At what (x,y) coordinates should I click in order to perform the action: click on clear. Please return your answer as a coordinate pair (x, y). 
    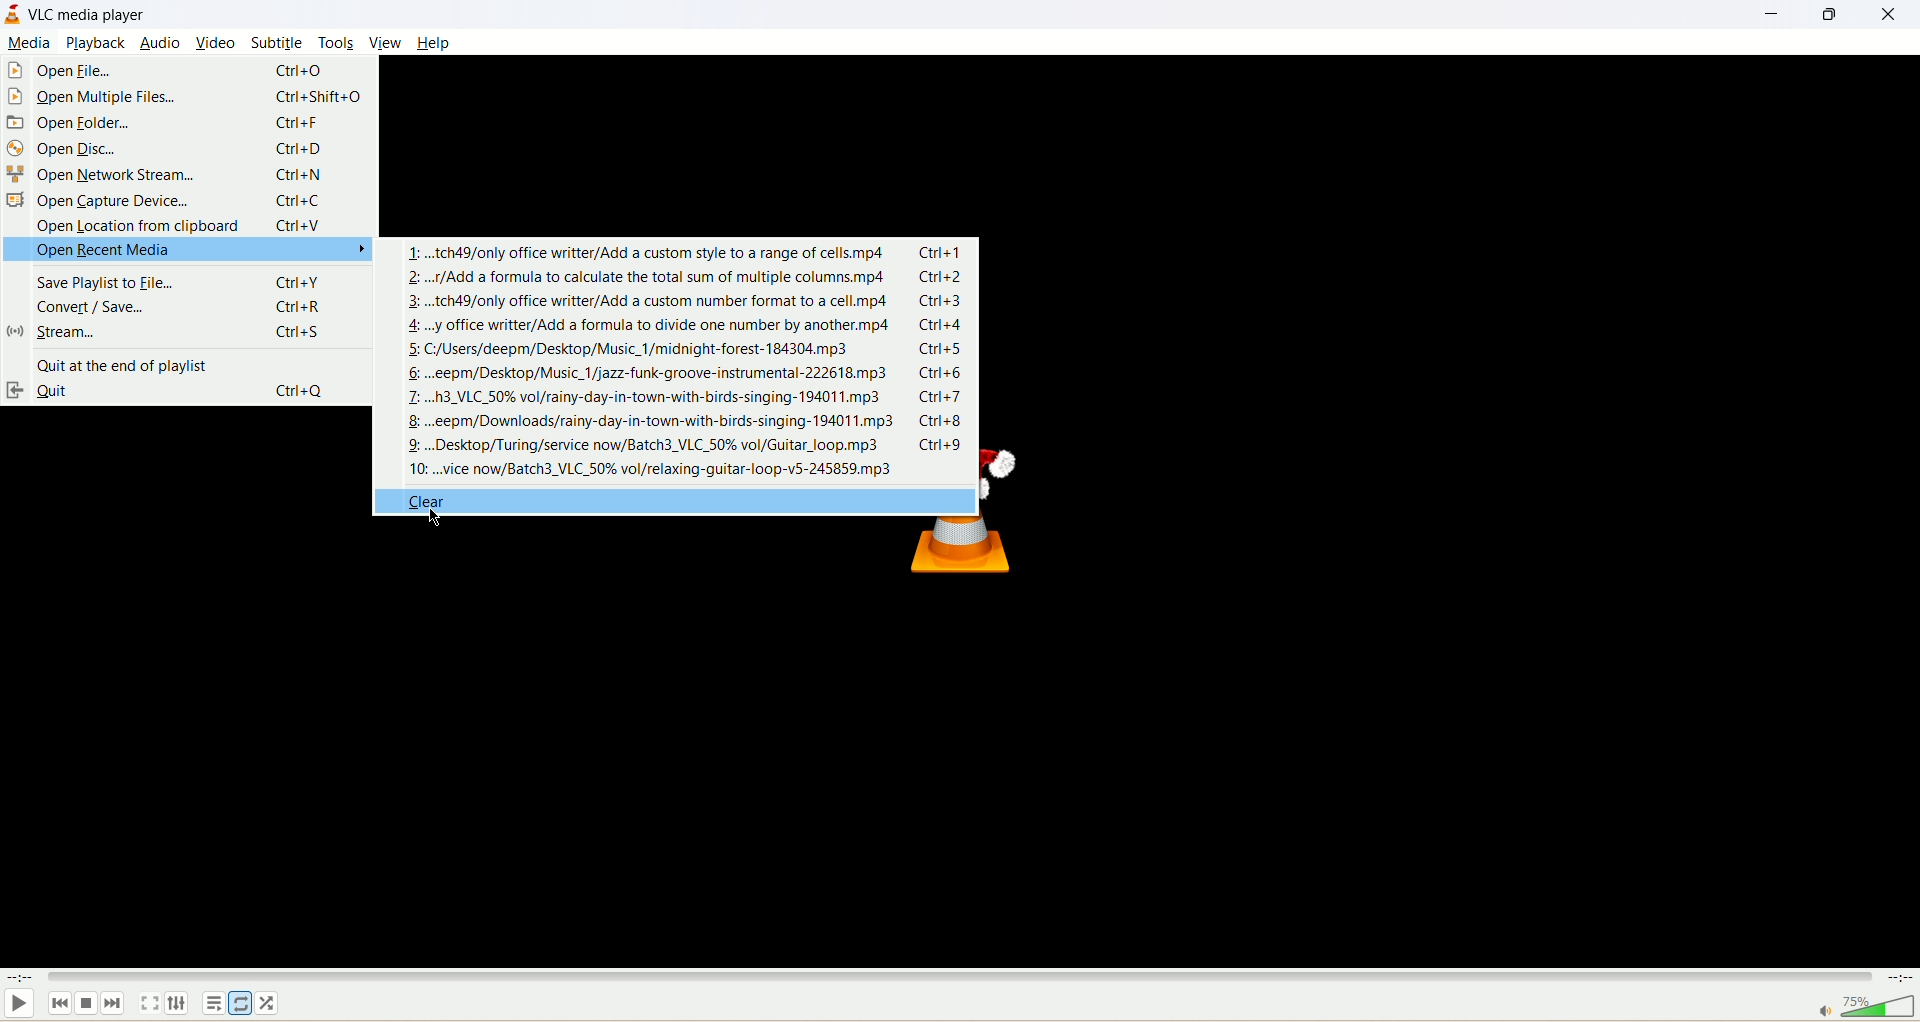
    Looking at the image, I should click on (674, 501).